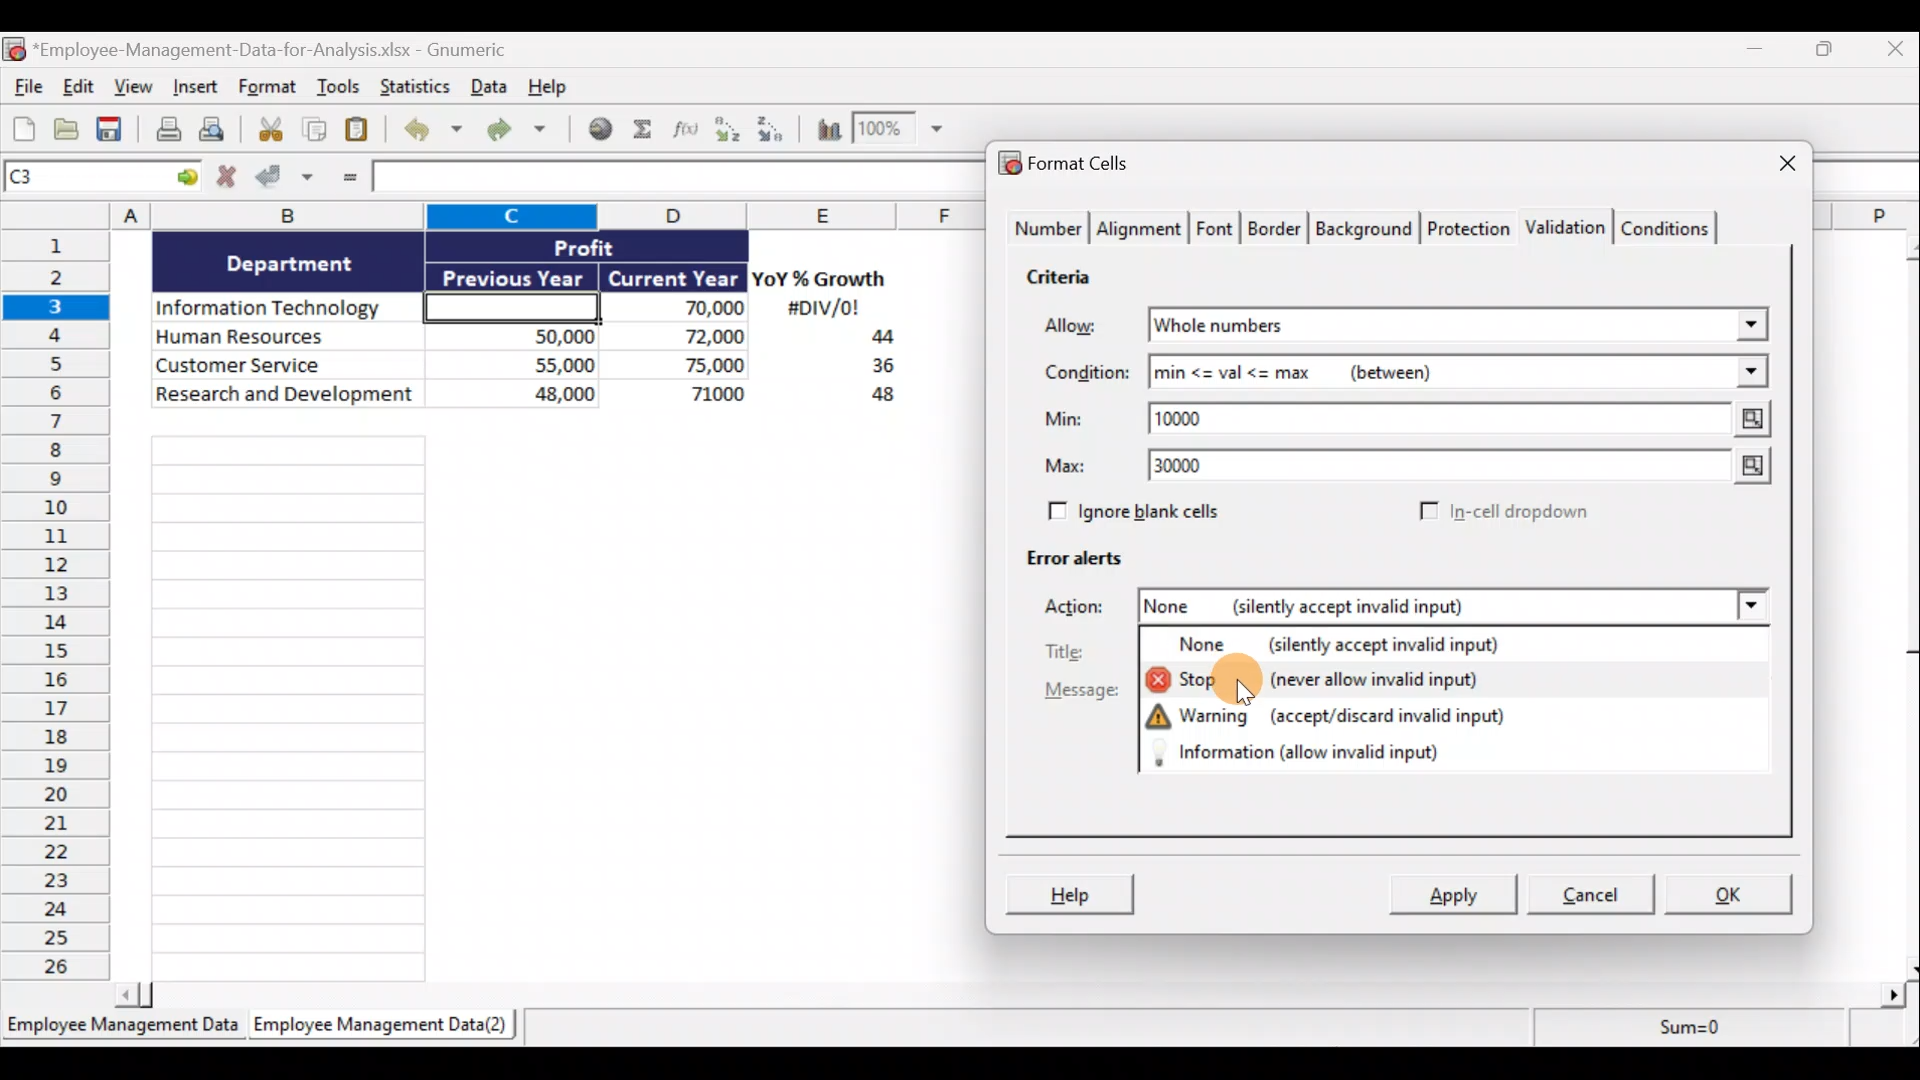 This screenshot has height=1080, width=1920. What do you see at coordinates (1387, 648) in the screenshot?
I see `None (silently accept invalid input)` at bounding box center [1387, 648].